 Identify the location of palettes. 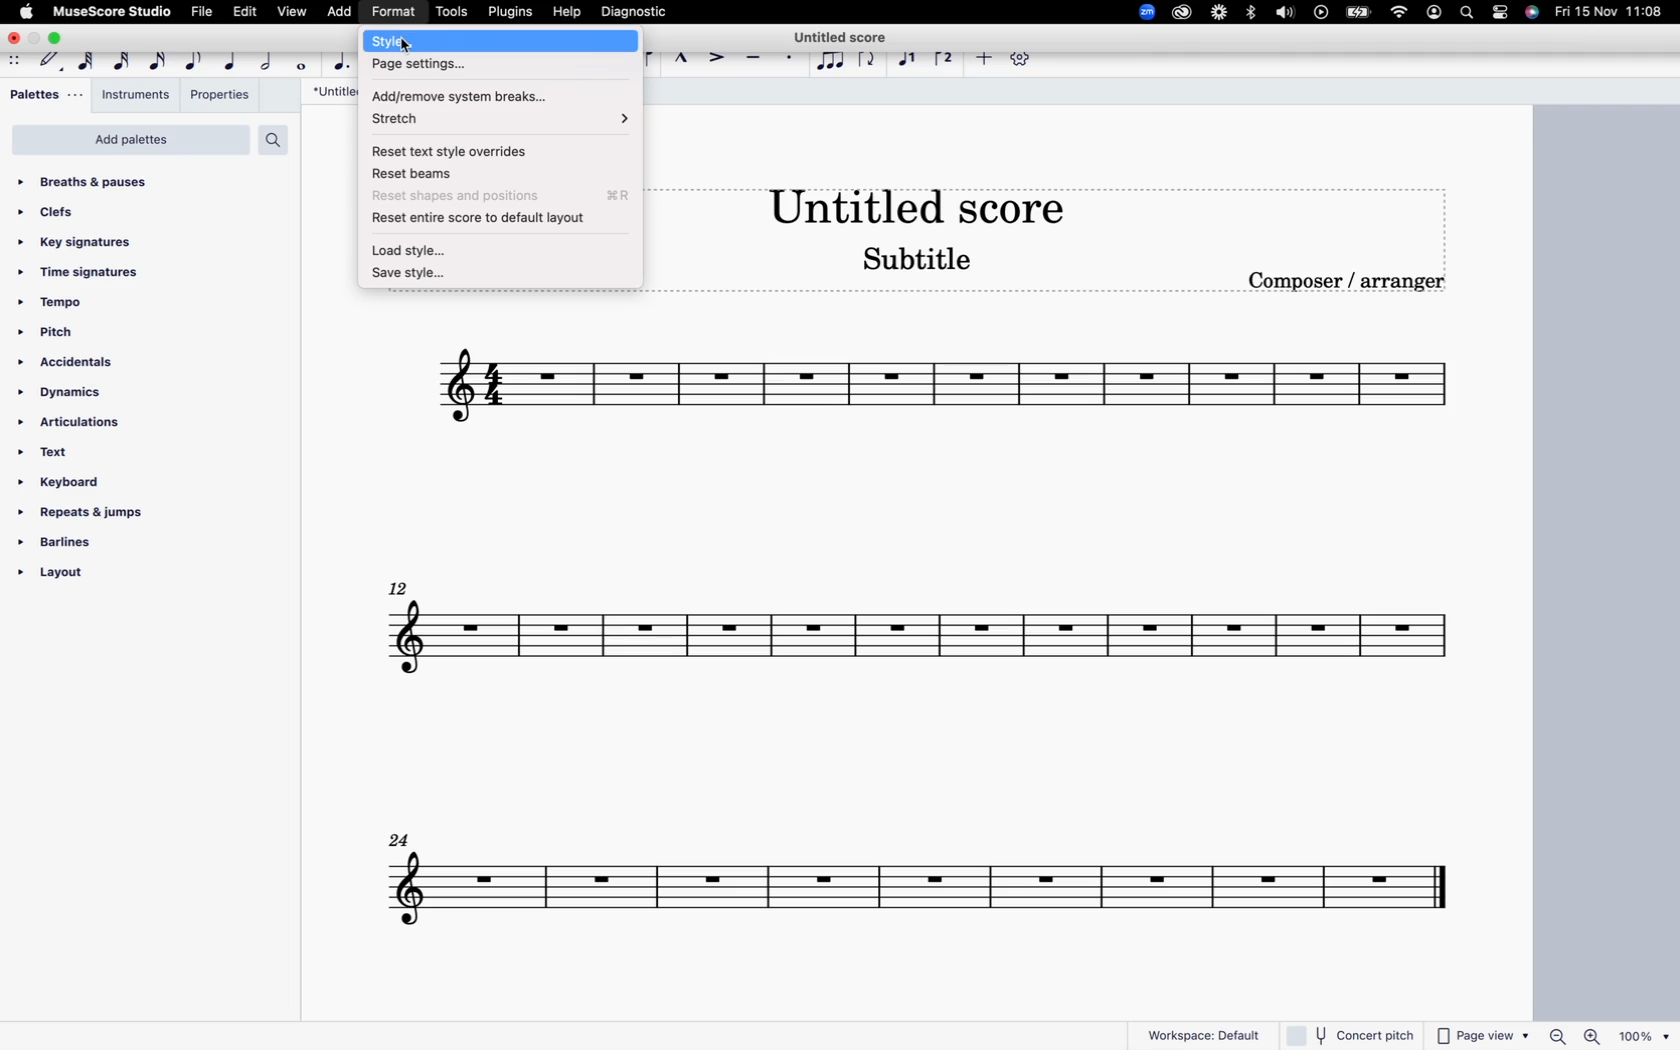
(44, 96).